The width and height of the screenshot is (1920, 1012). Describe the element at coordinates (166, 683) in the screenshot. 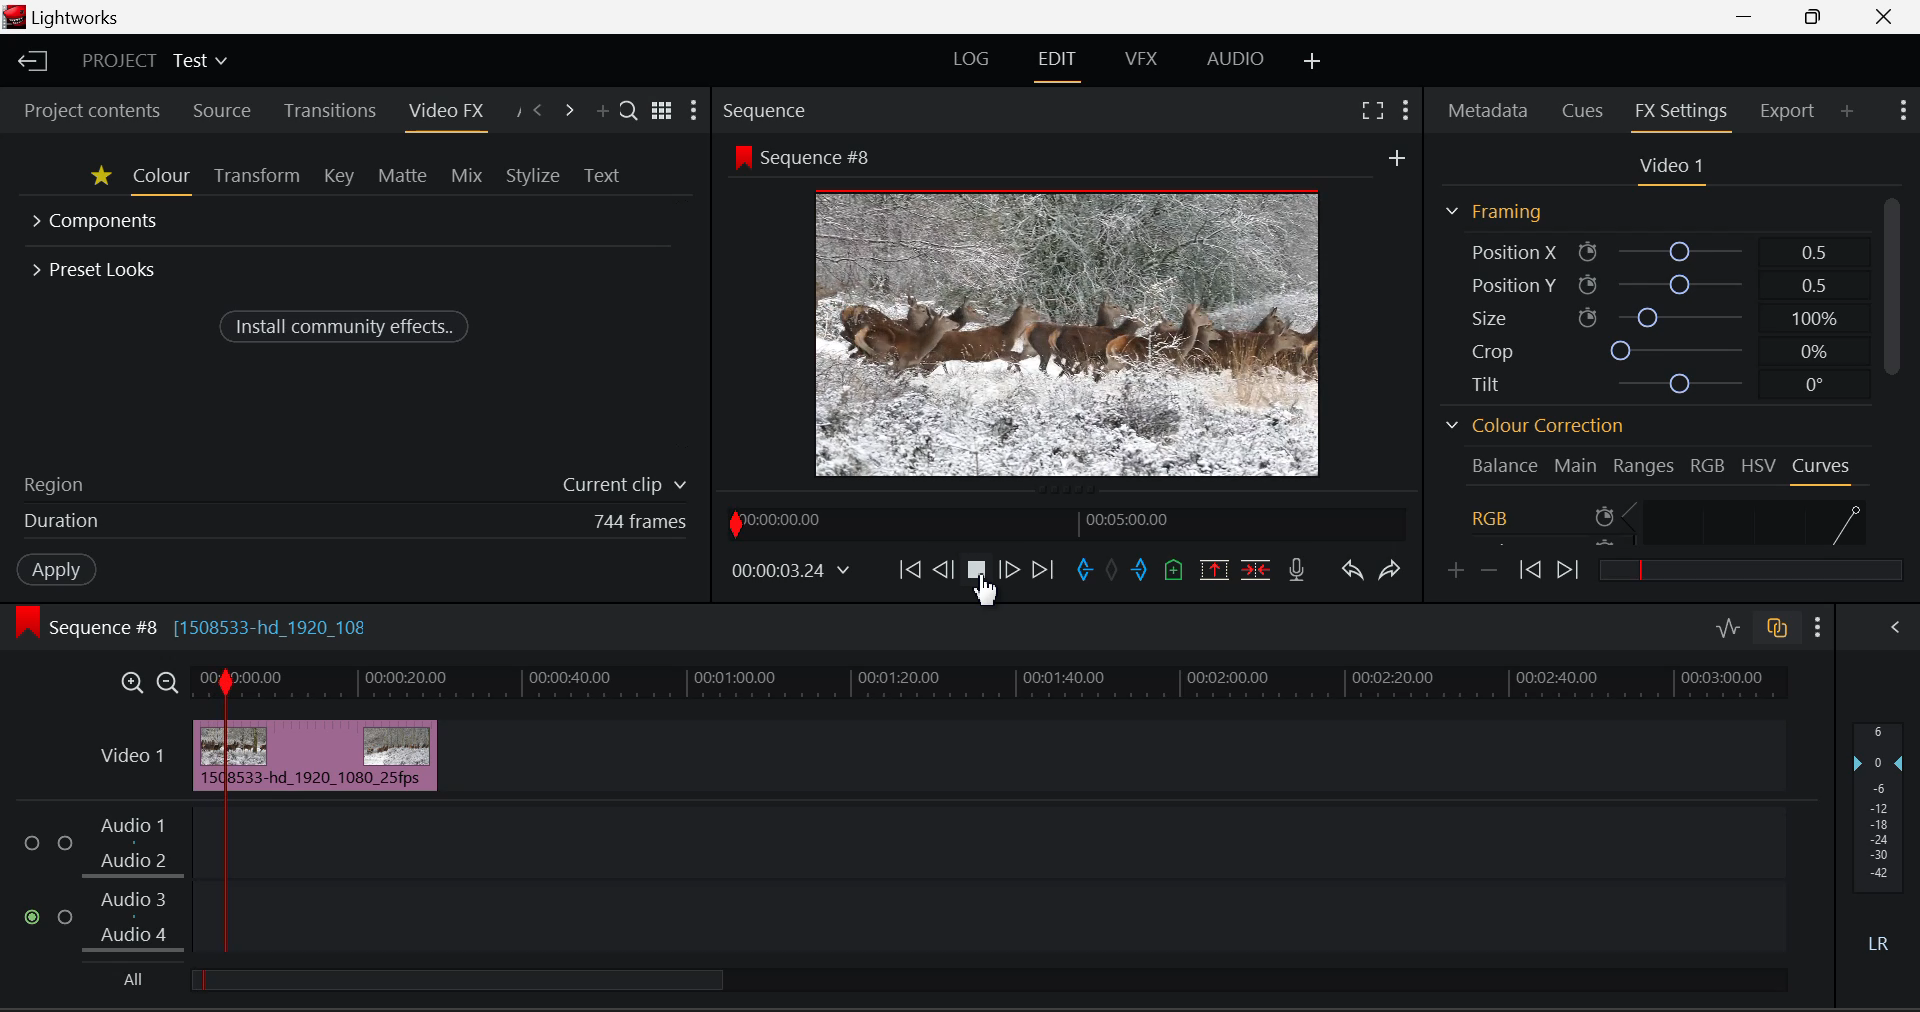

I see `Timeline Zoom Out` at that location.